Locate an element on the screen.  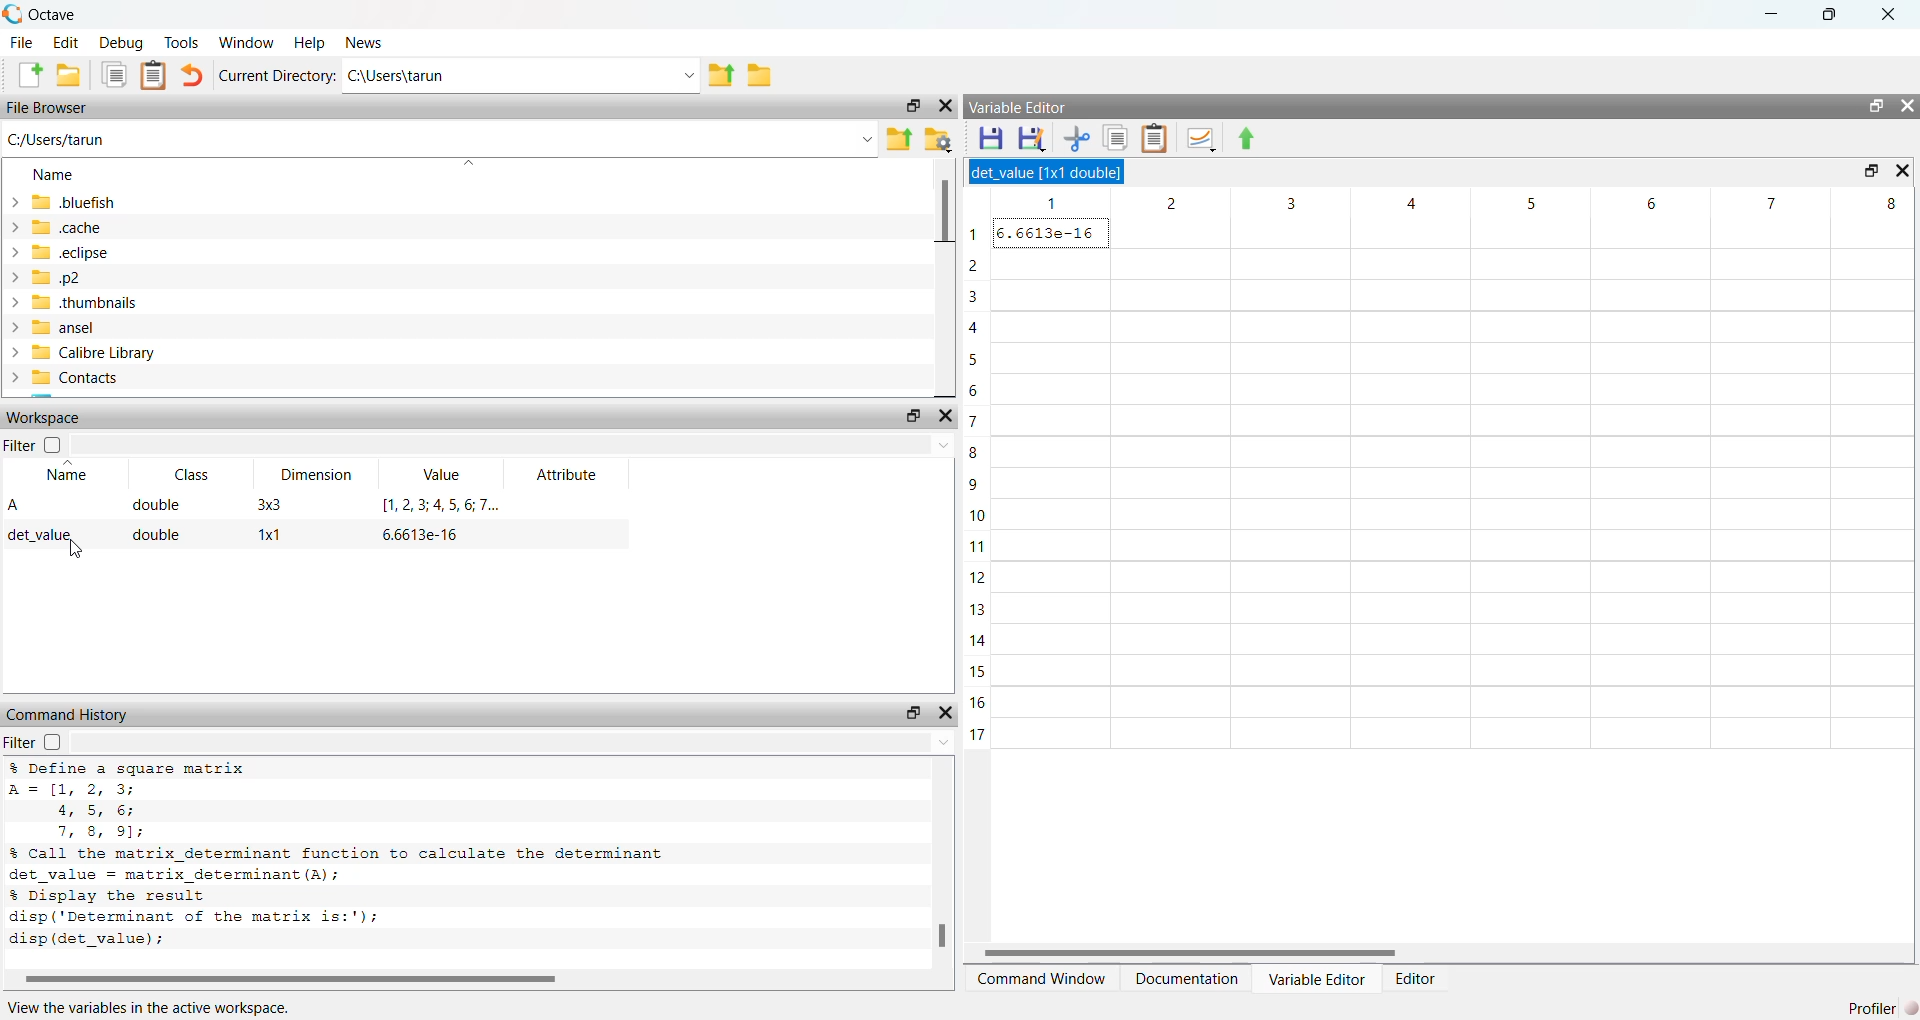
paste is located at coordinates (1155, 140).